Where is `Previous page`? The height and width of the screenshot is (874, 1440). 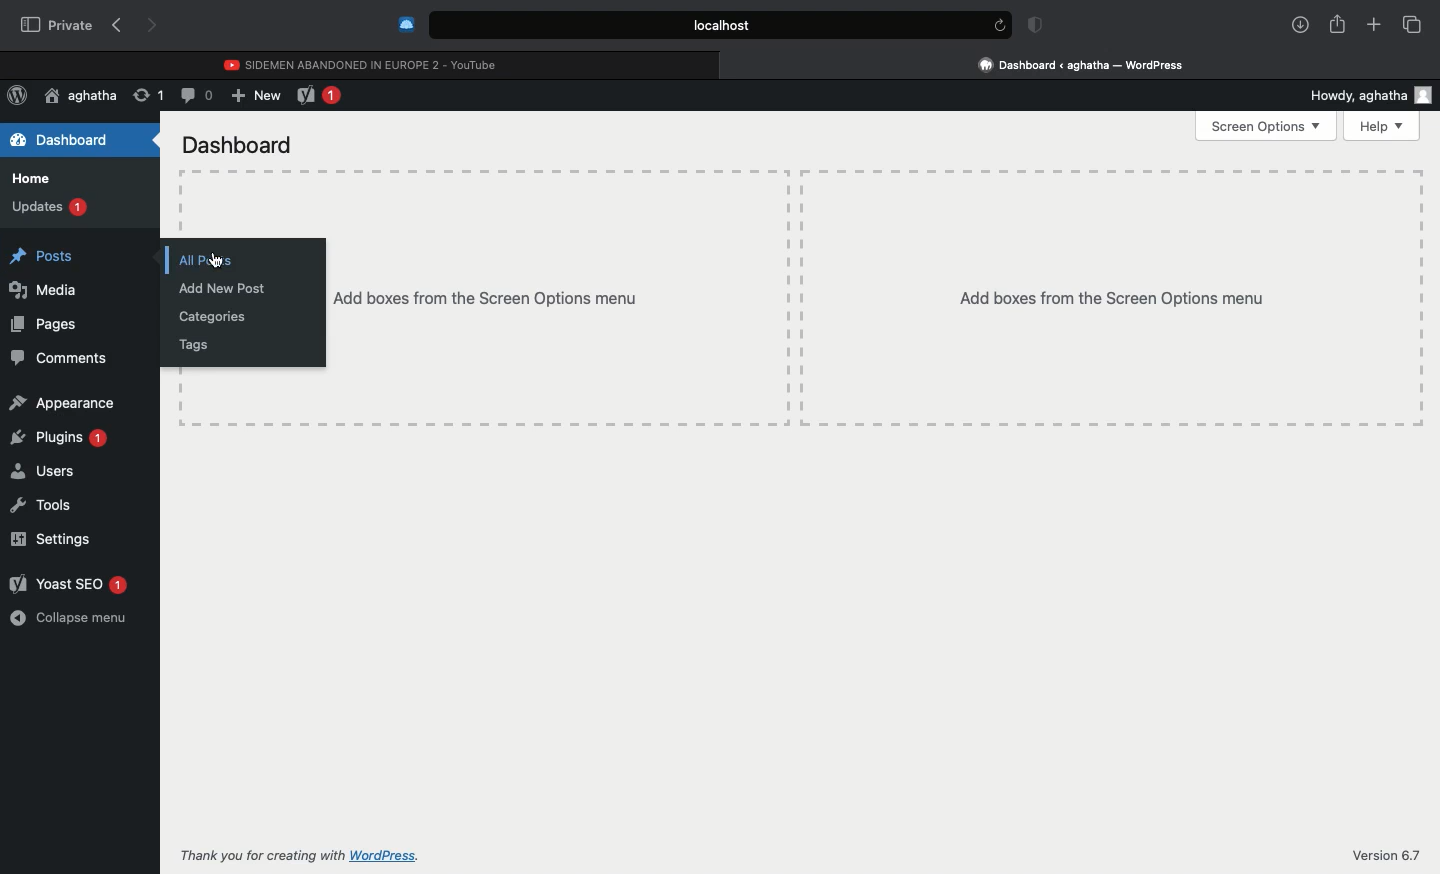
Previous page is located at coordinates (116, 26).